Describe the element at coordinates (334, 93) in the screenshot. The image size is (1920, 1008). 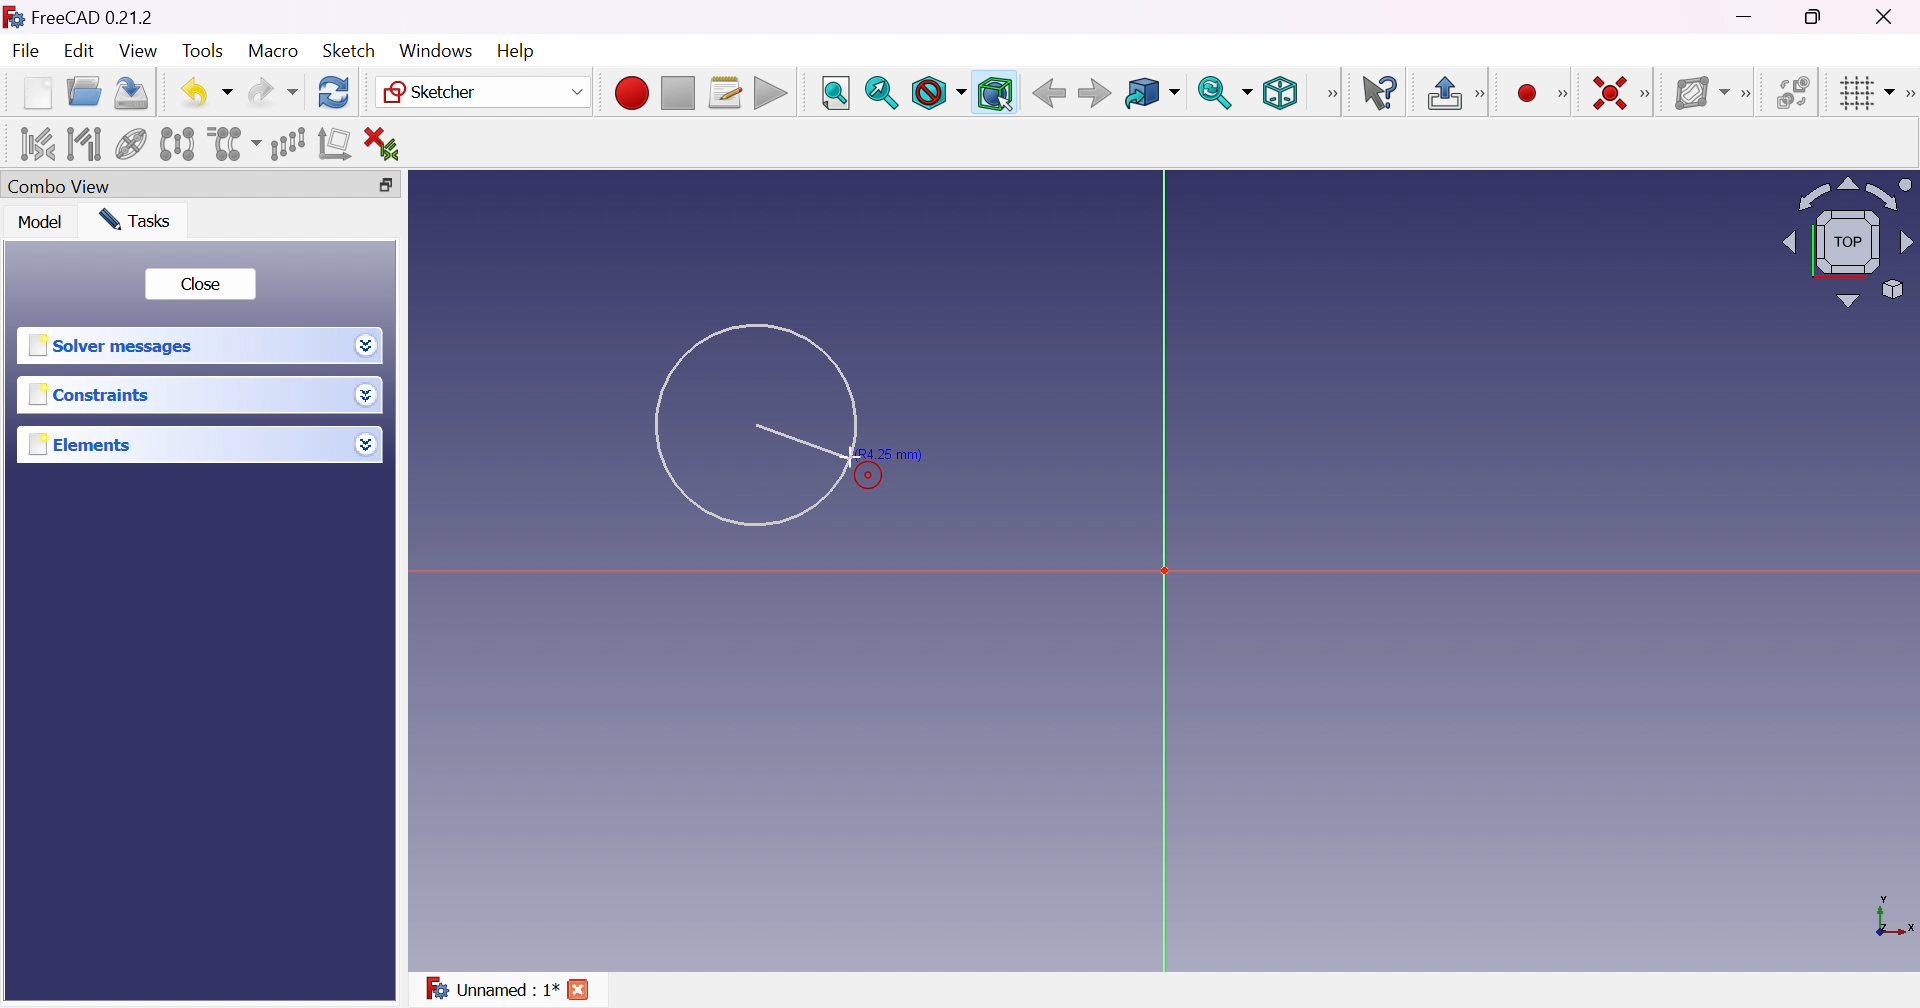
I see `Refresh` at that location.